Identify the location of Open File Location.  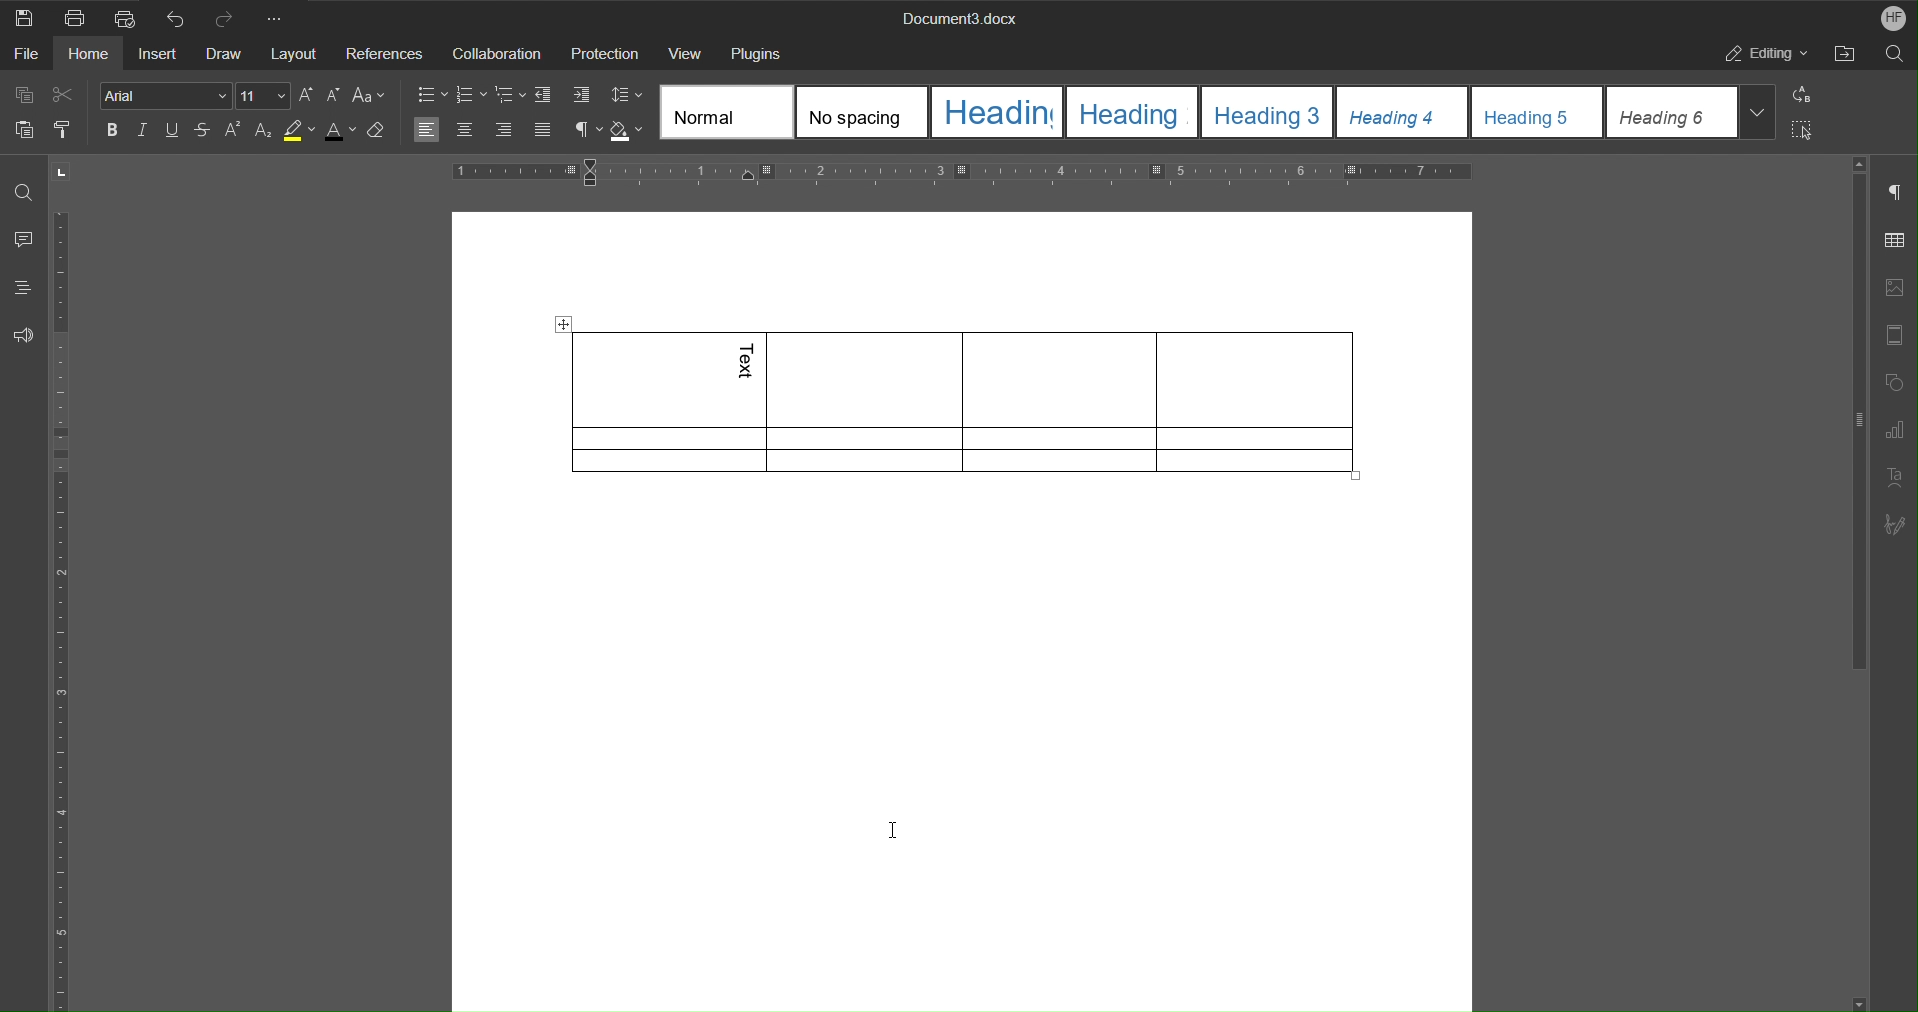
(1844, 53).